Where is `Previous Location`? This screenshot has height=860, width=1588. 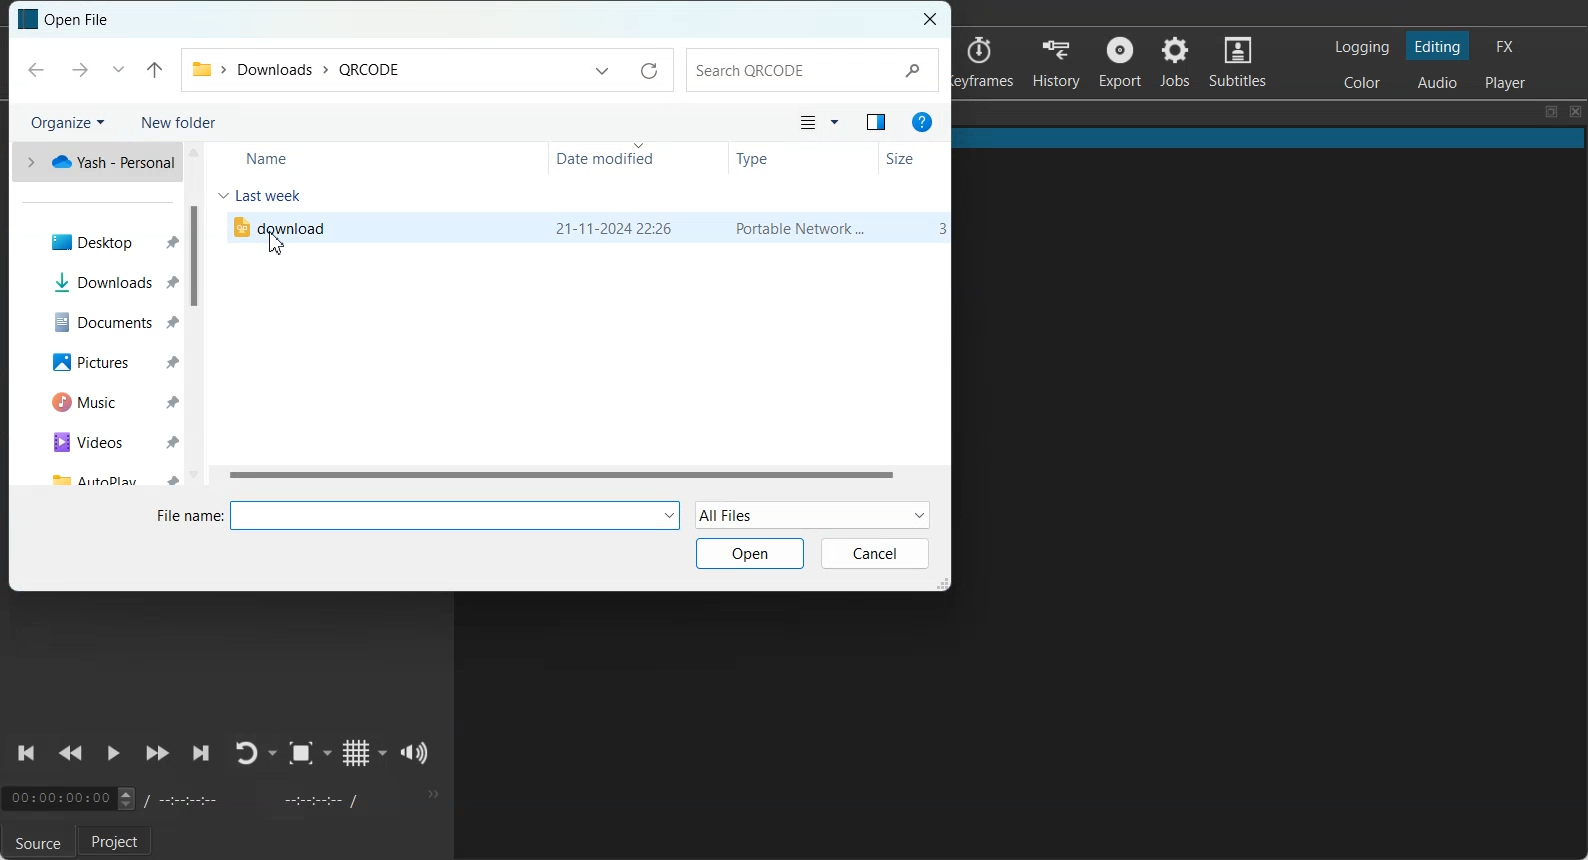 Previous Location is located at coordinates (599, 70).